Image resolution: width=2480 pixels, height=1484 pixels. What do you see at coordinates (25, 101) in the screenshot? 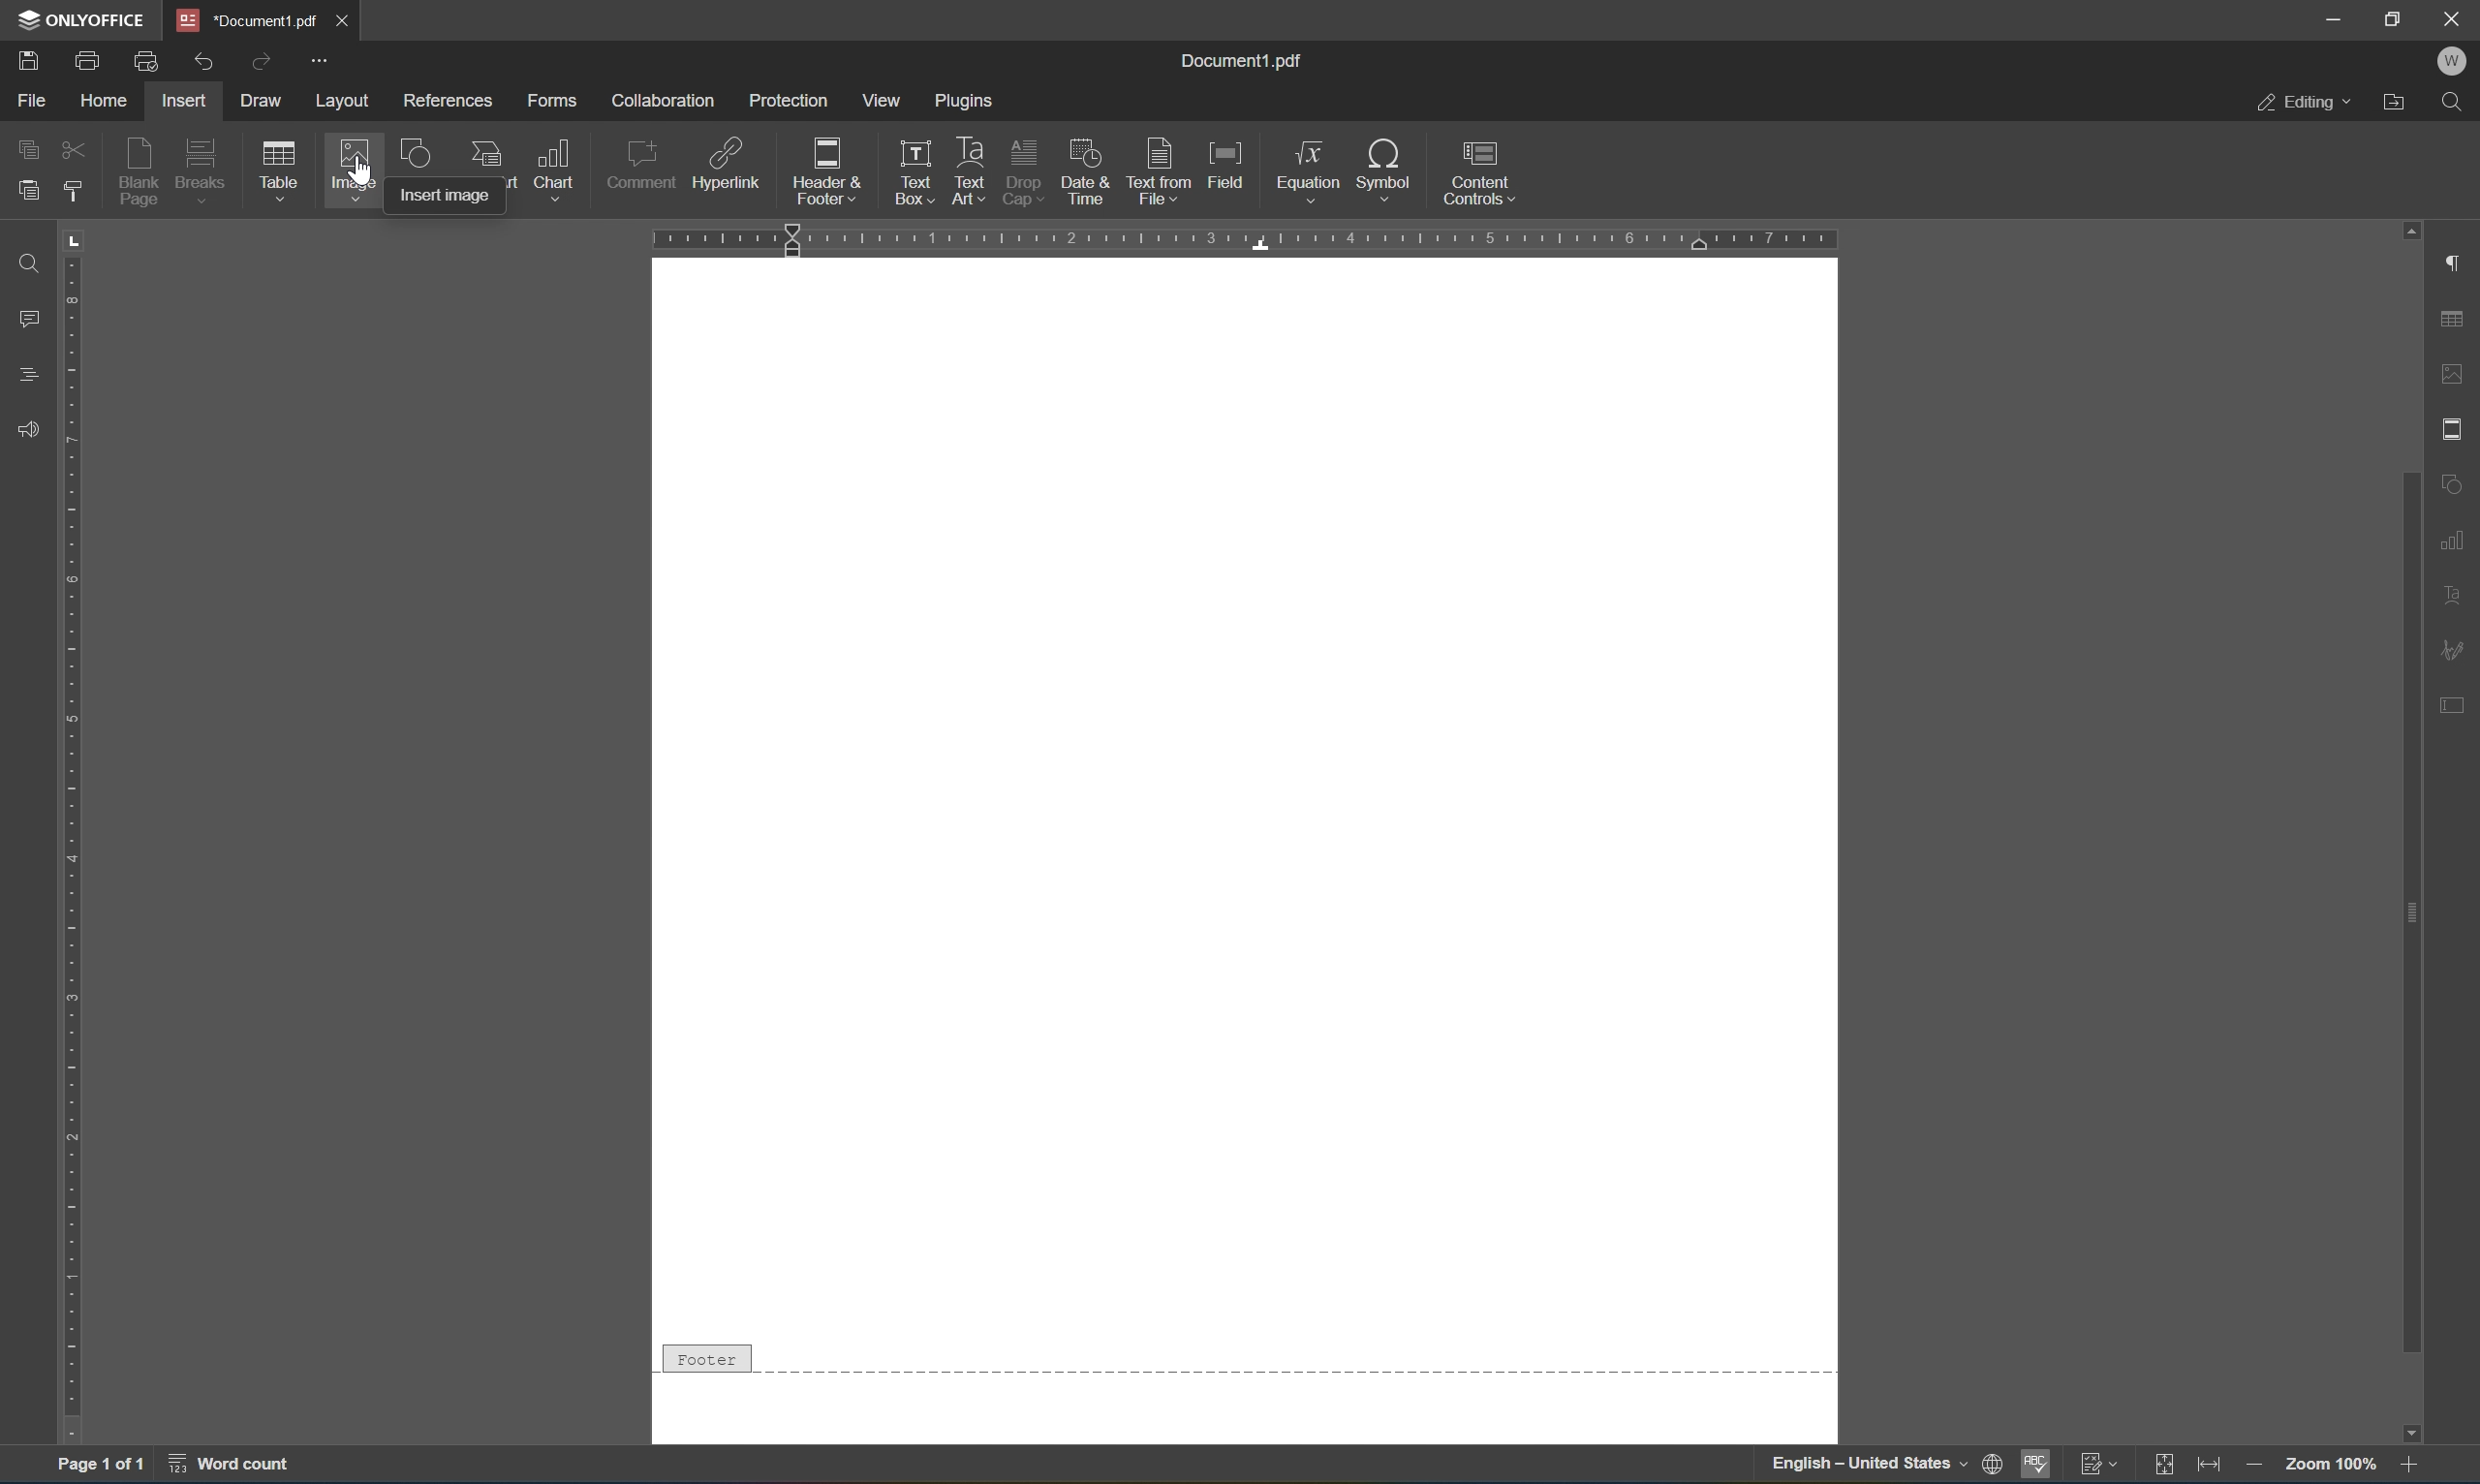
I see `file` at bounding box center [25, 101].